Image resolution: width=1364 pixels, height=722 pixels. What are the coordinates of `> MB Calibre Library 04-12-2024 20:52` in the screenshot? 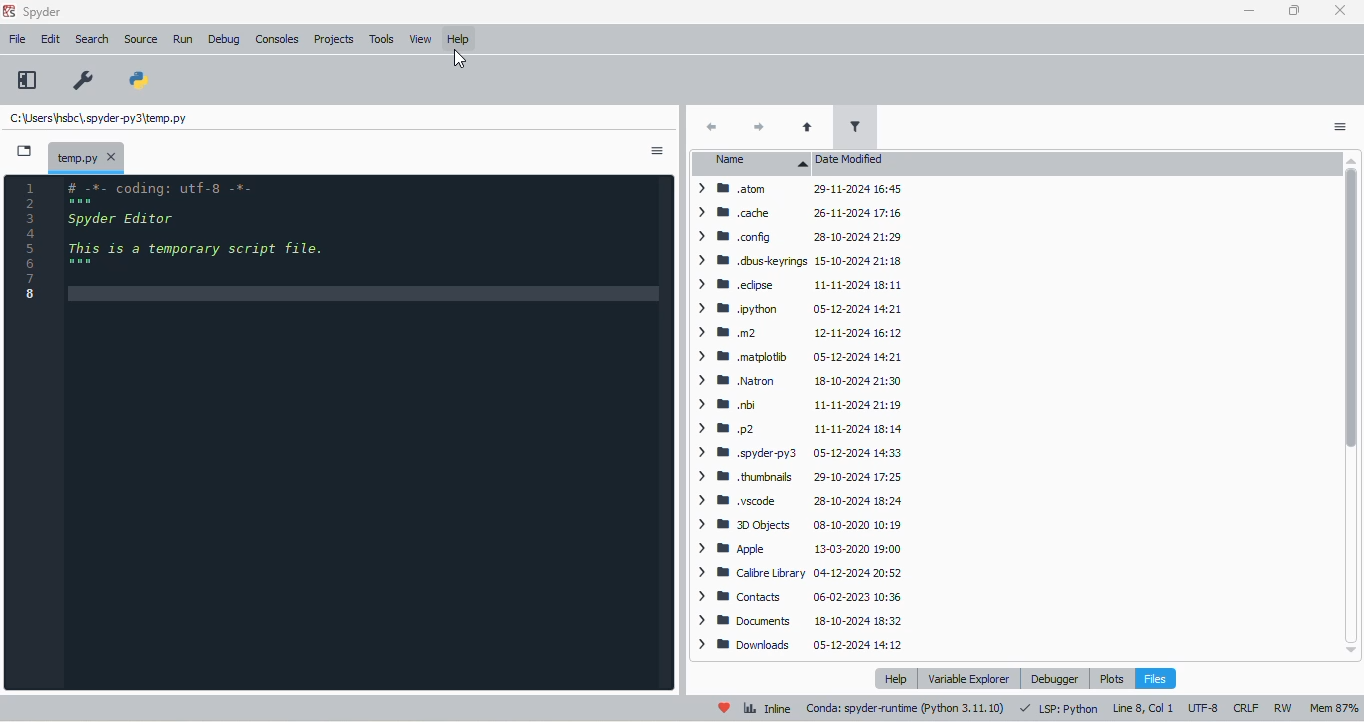 It's located at (796, 574).